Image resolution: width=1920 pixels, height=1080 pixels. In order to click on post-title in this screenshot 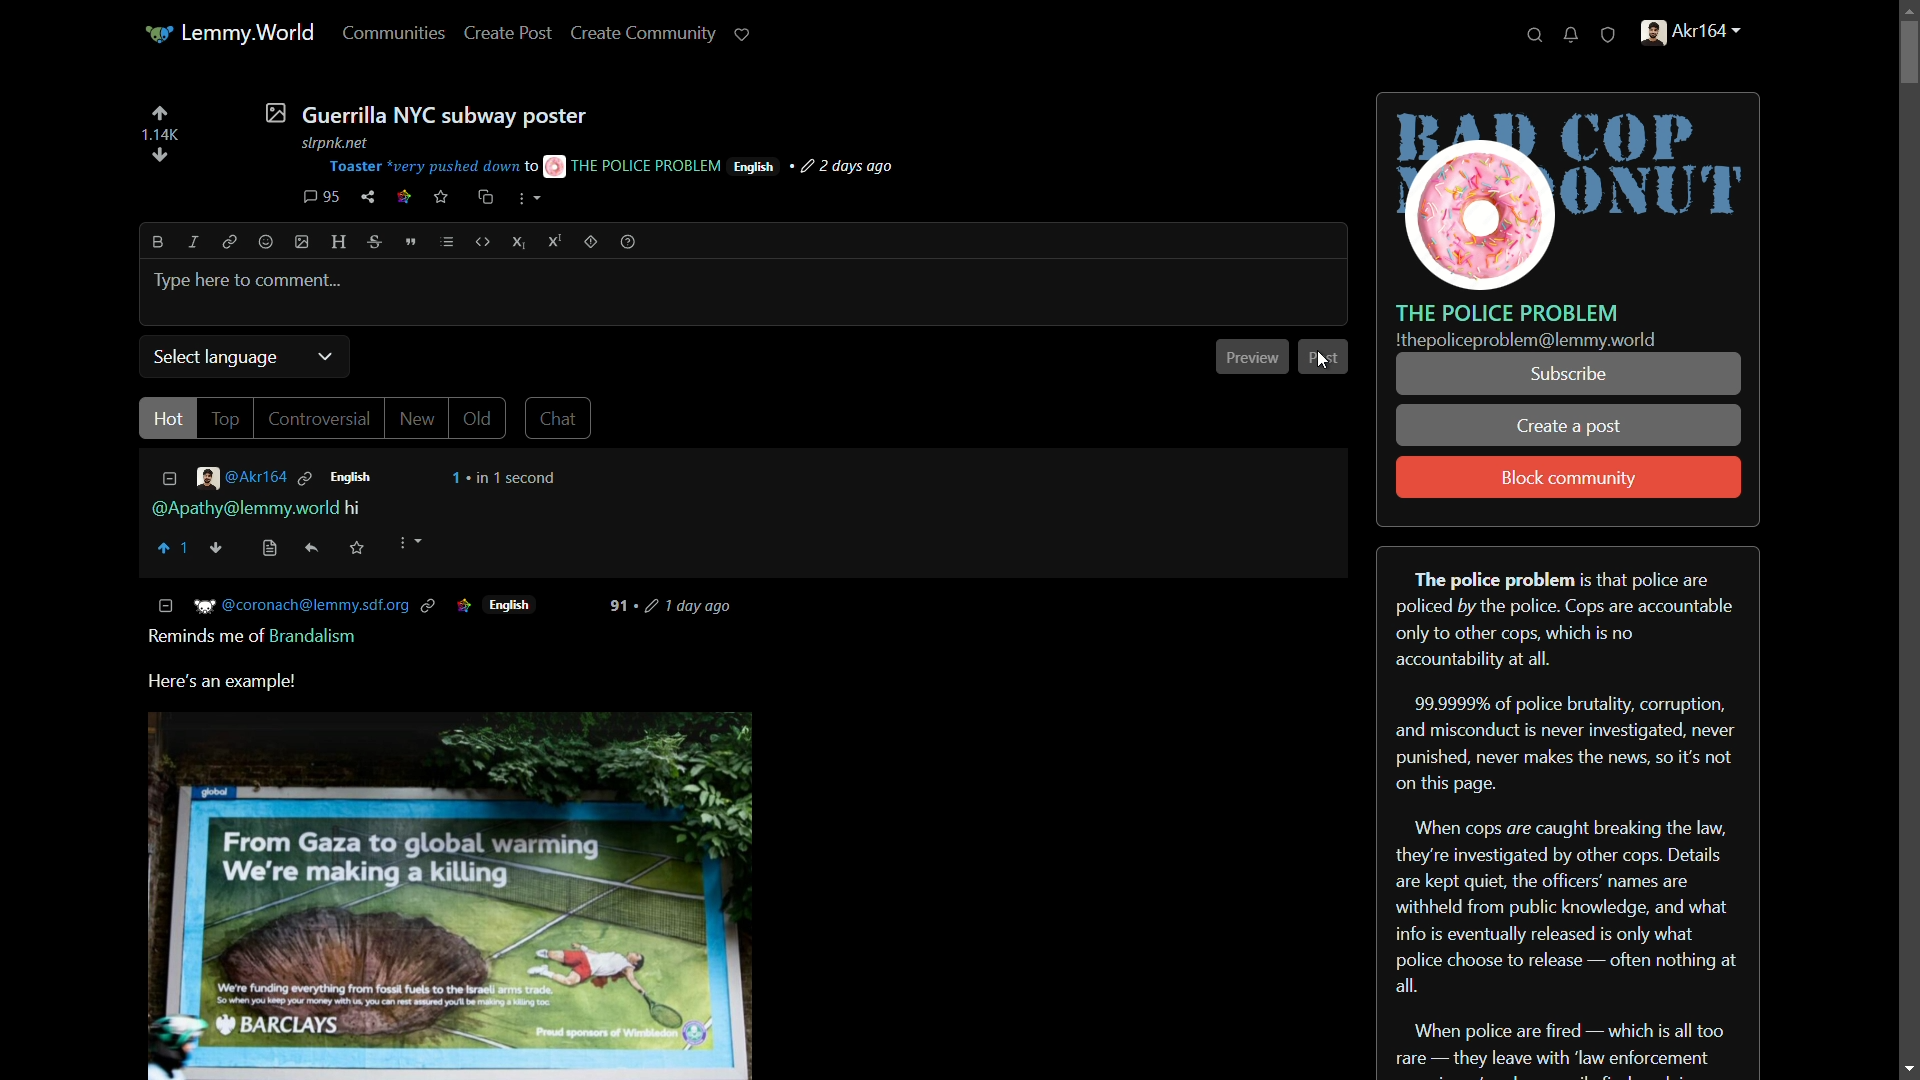, I will do `click(425, 113)`.